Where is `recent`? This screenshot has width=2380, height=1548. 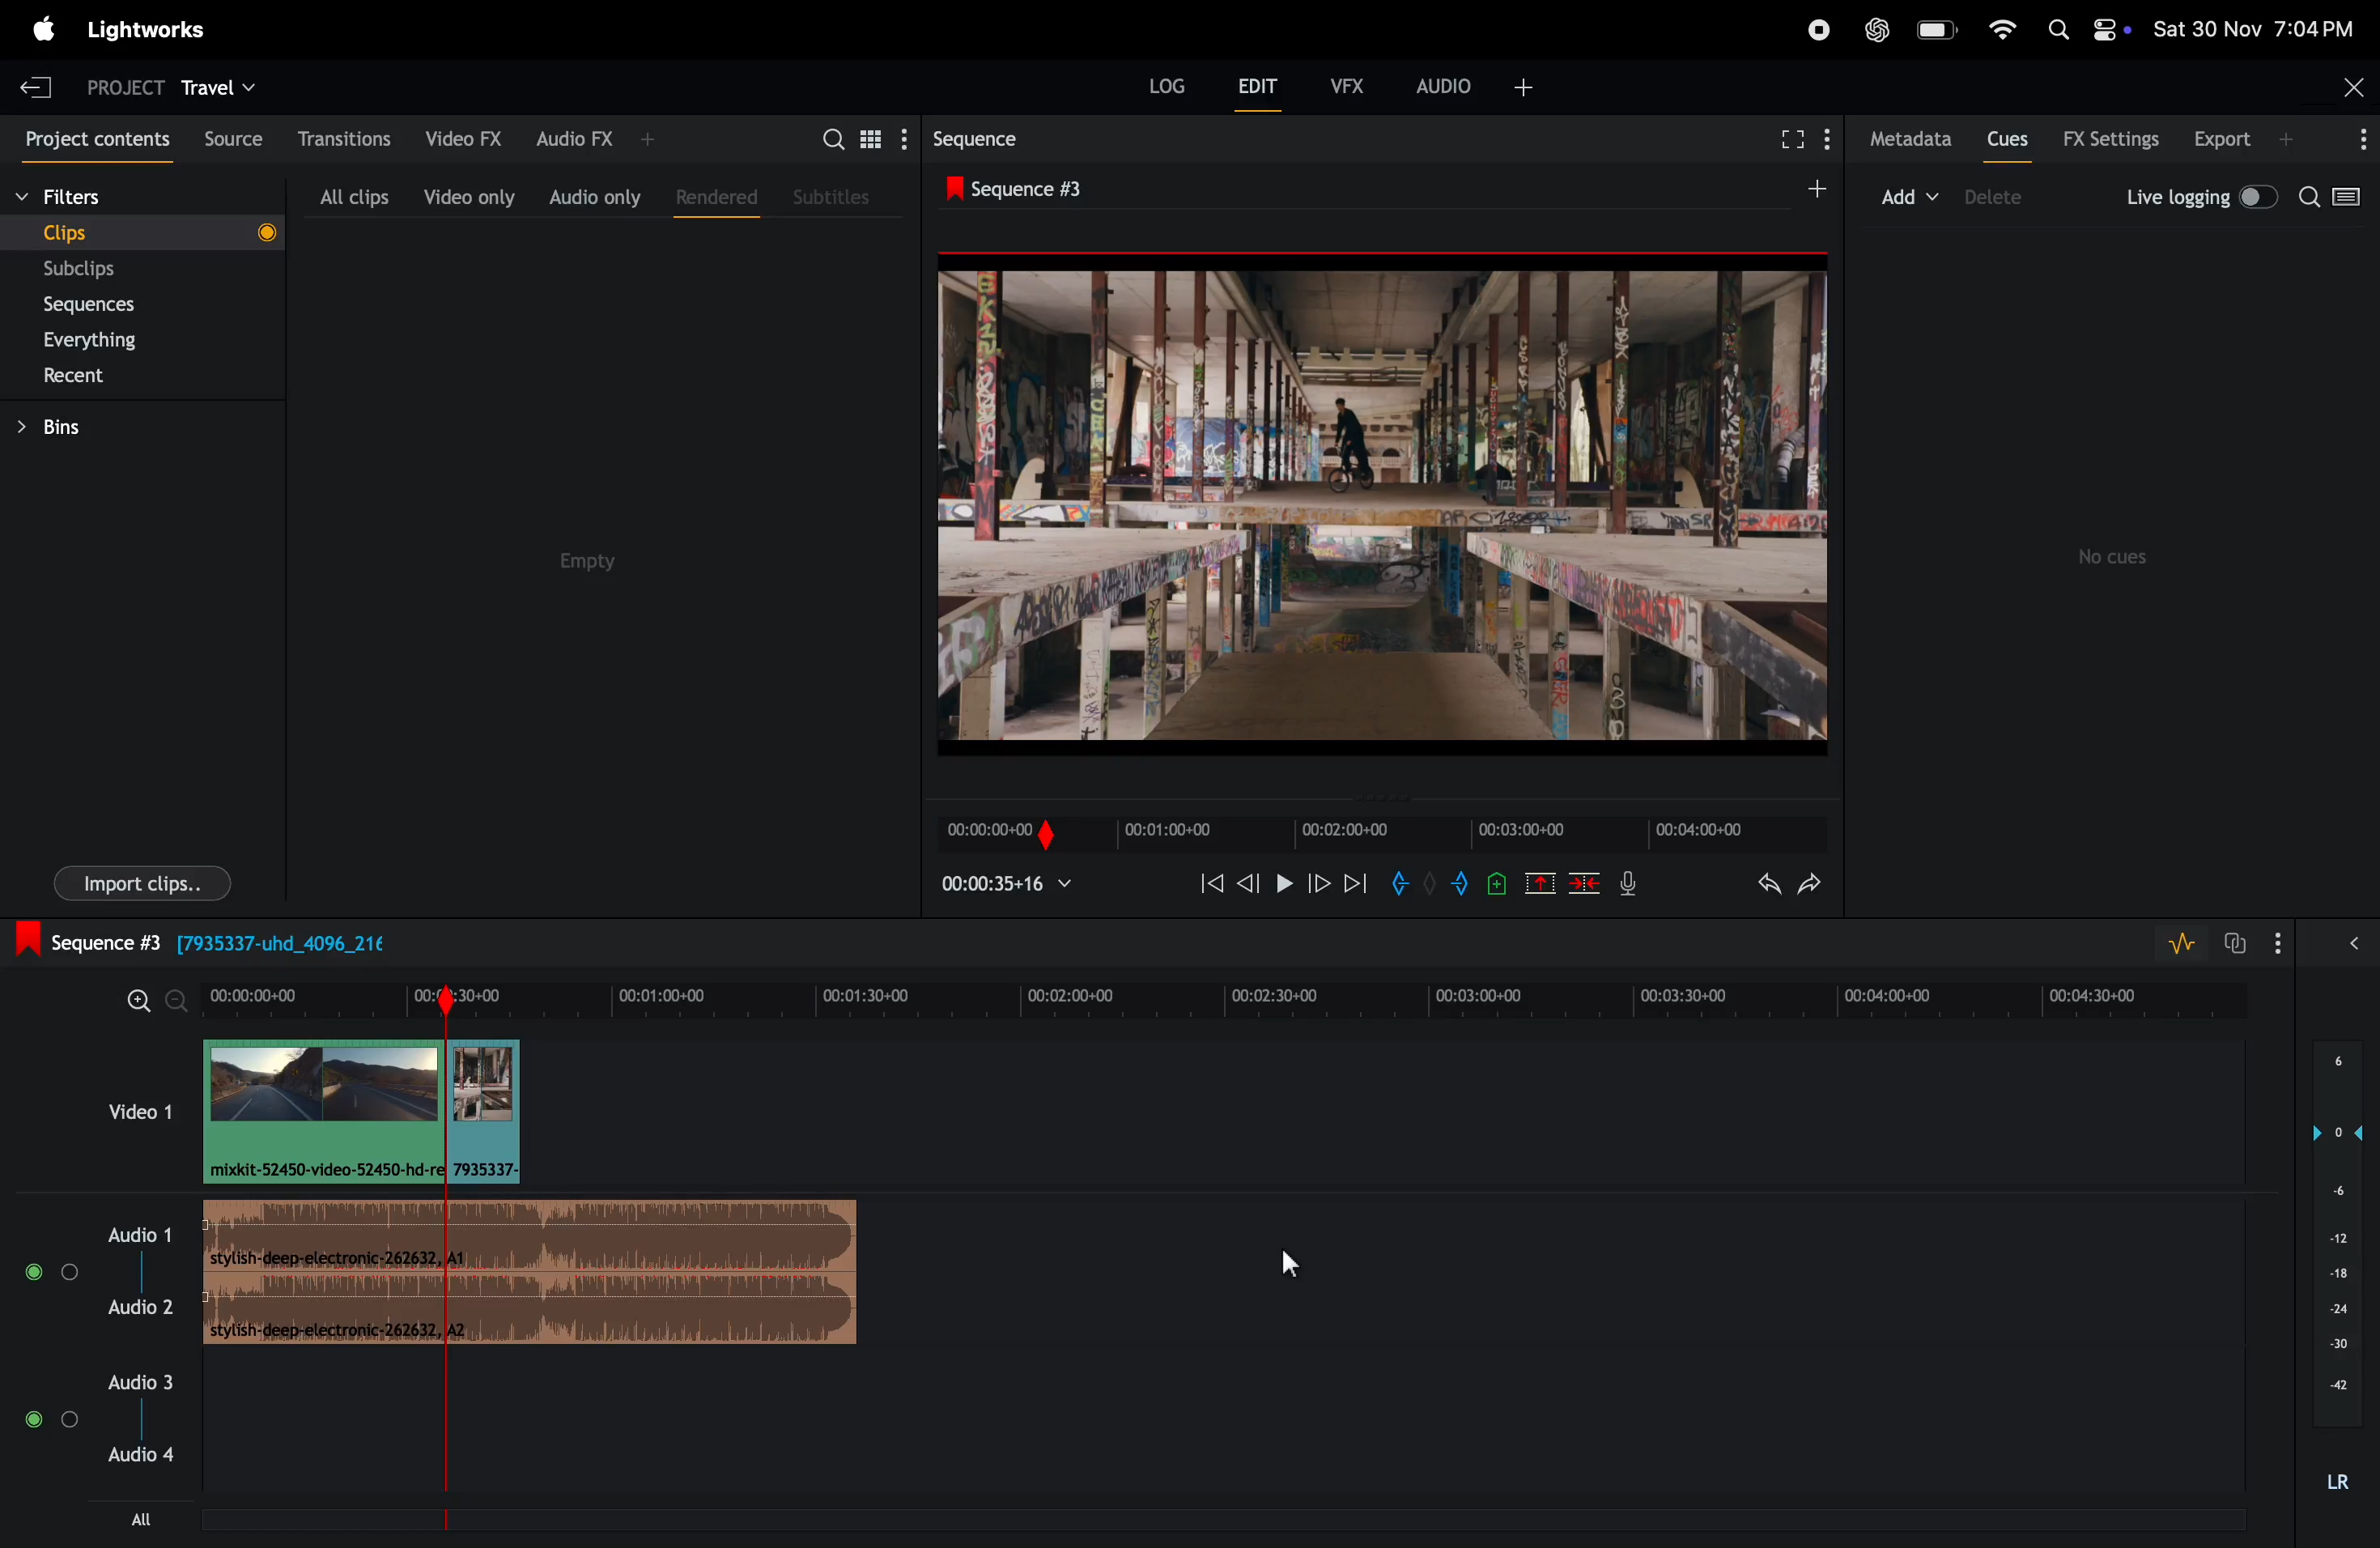
recent is located at coordinates (117, 375).